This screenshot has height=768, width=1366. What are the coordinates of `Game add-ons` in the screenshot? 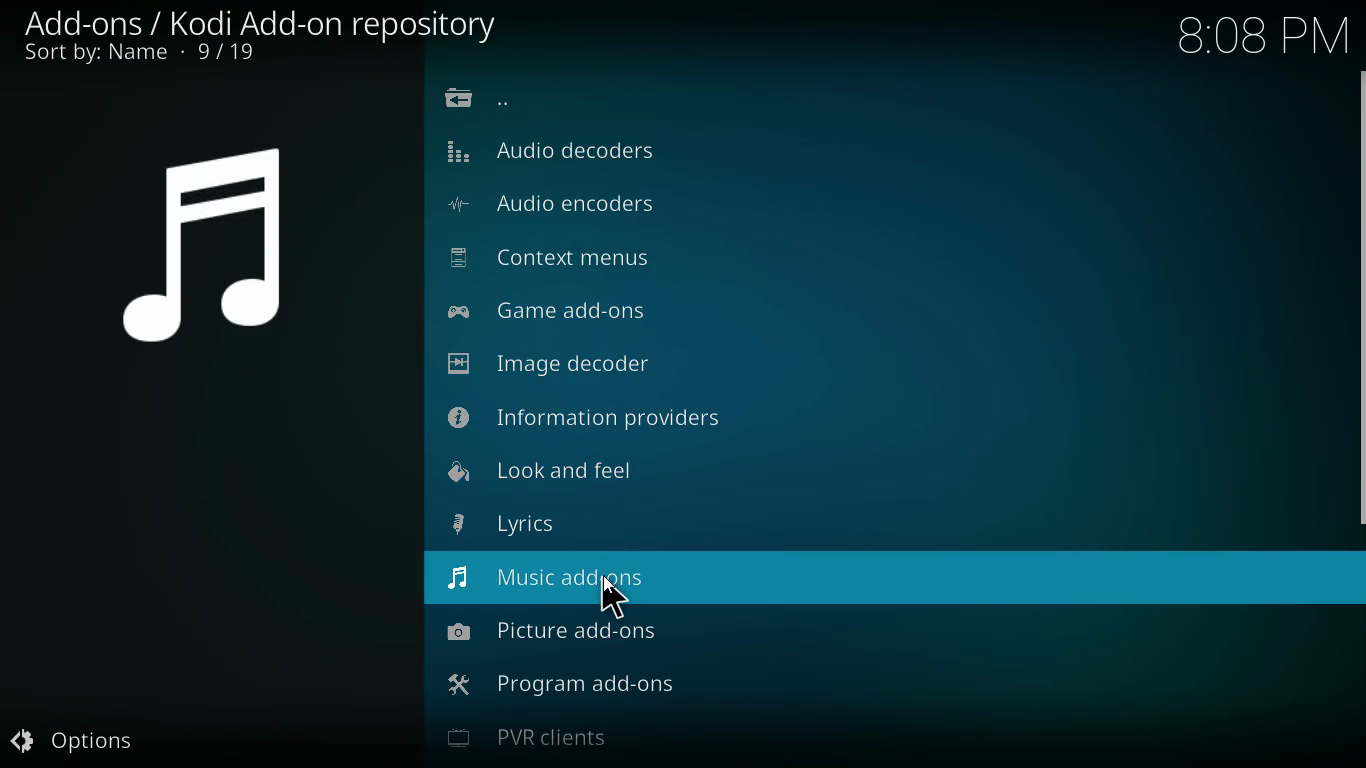 It's located at (558, 314).